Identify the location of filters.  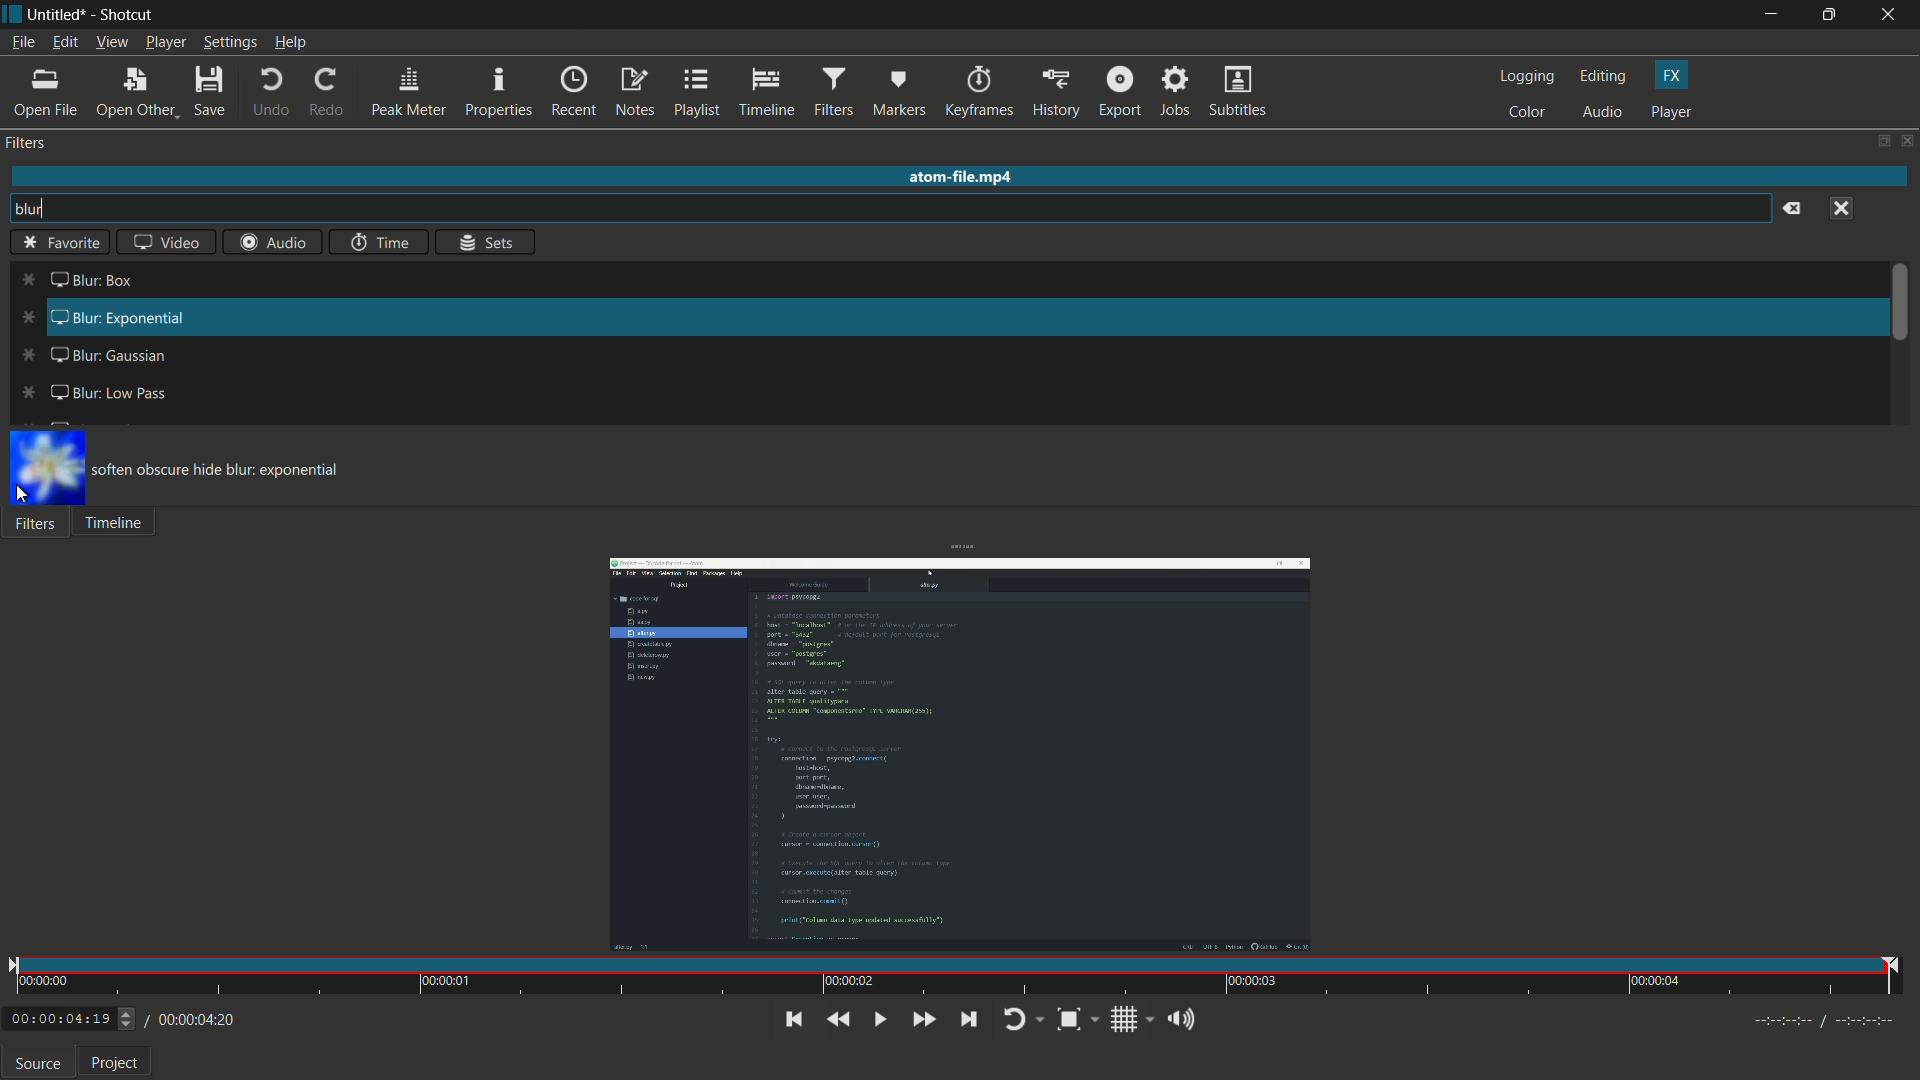
(26, 144).